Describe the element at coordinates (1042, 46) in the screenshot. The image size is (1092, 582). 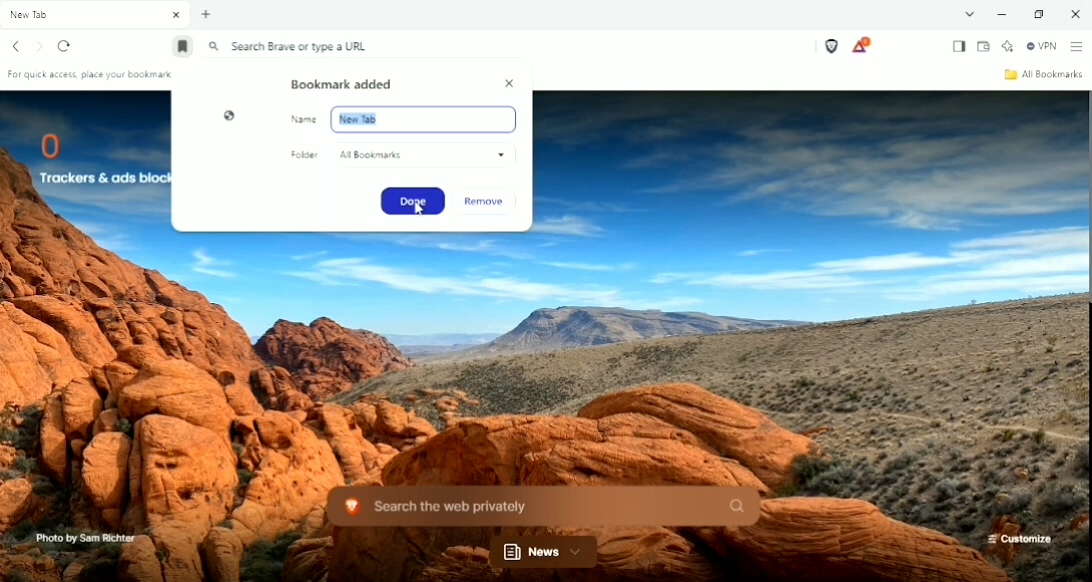
I see `Brave Firewall + VPN` at that location.